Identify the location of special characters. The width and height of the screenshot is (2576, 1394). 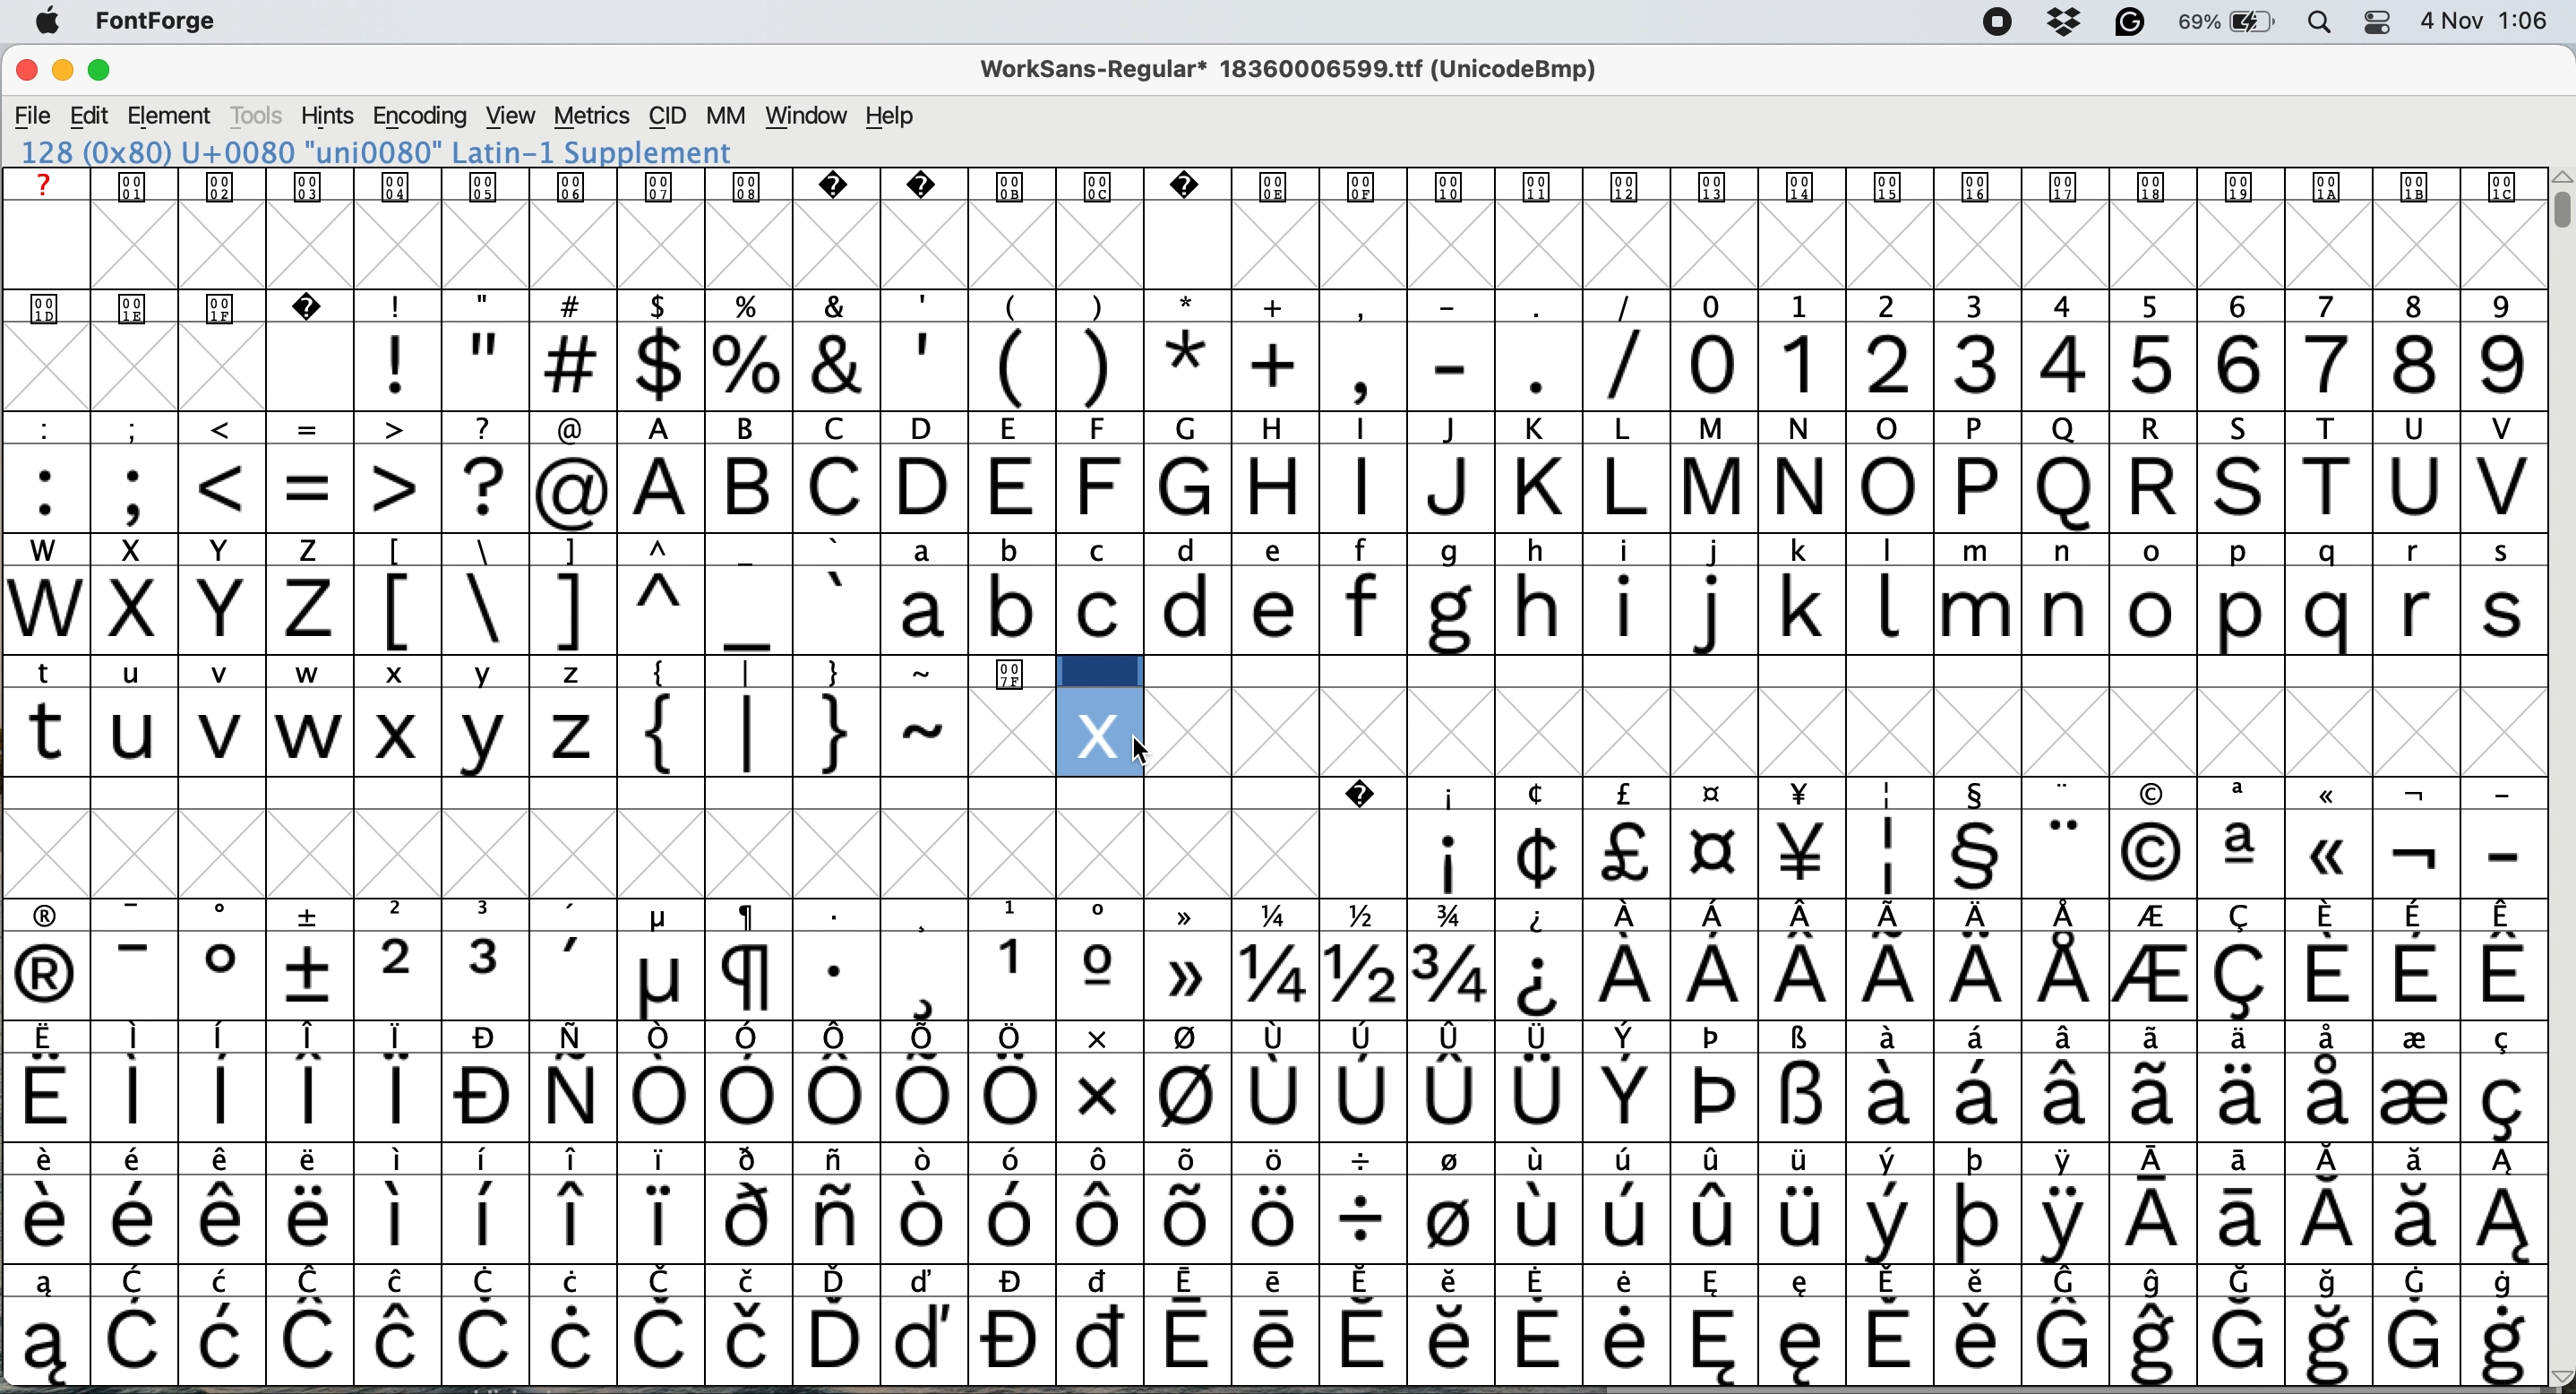
(1964, 855).